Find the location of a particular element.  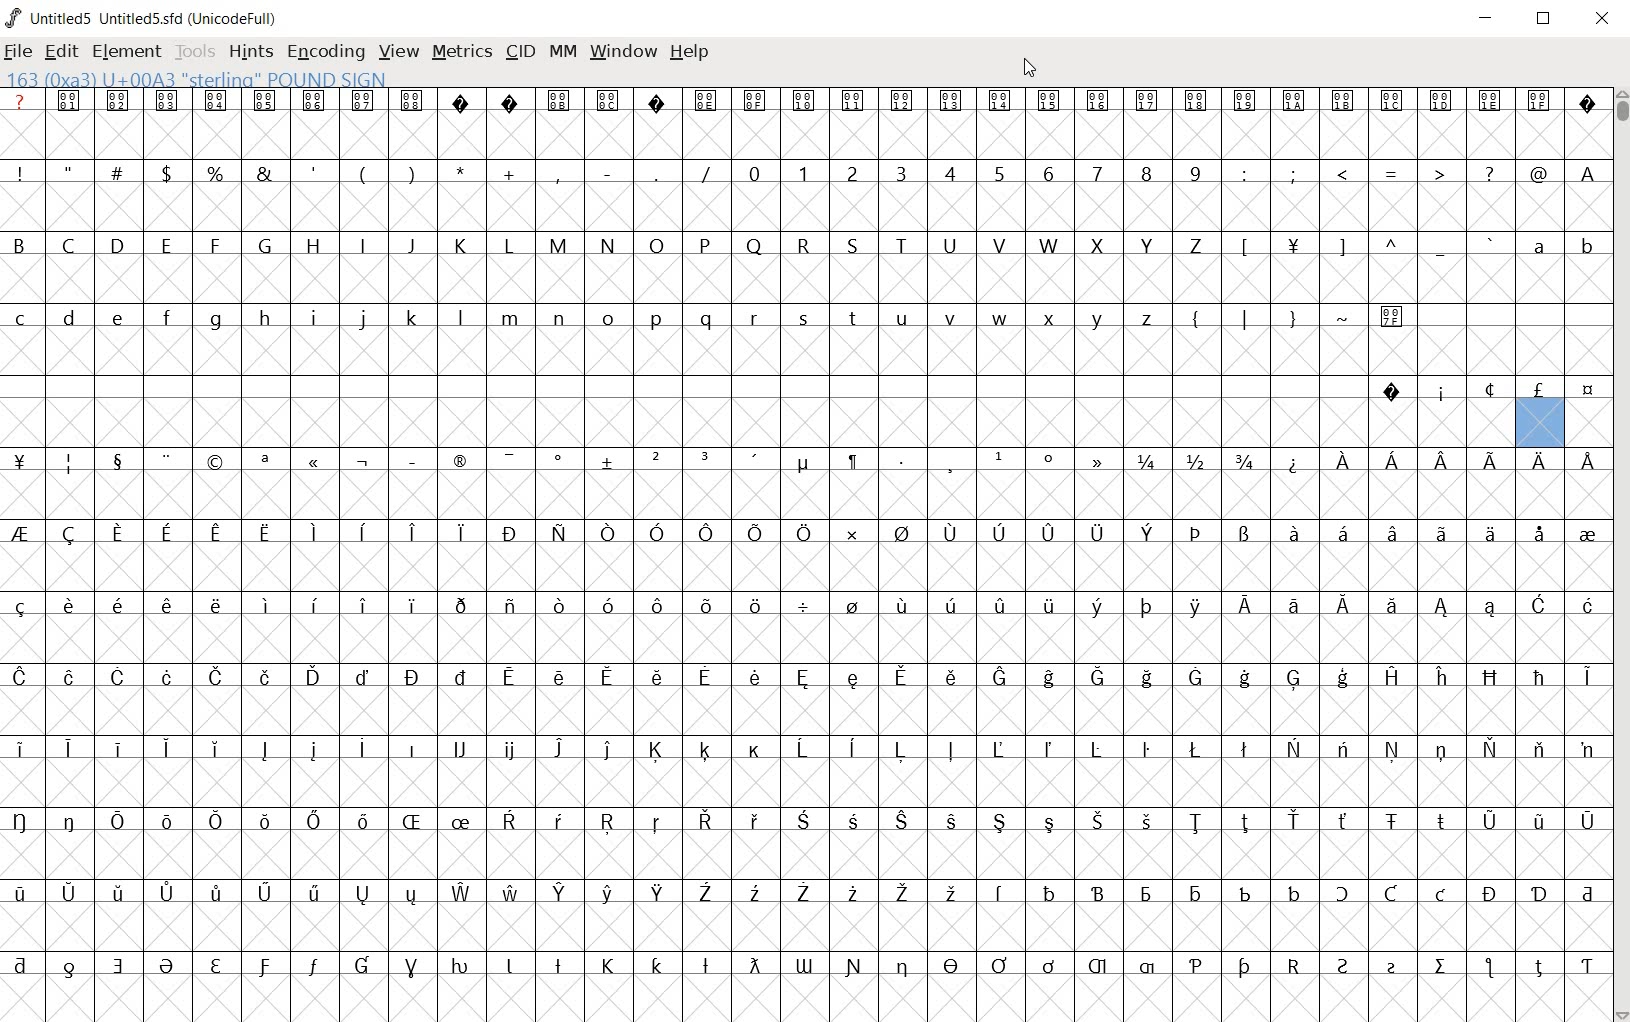

Symbol is located at coordinates (807, 462).